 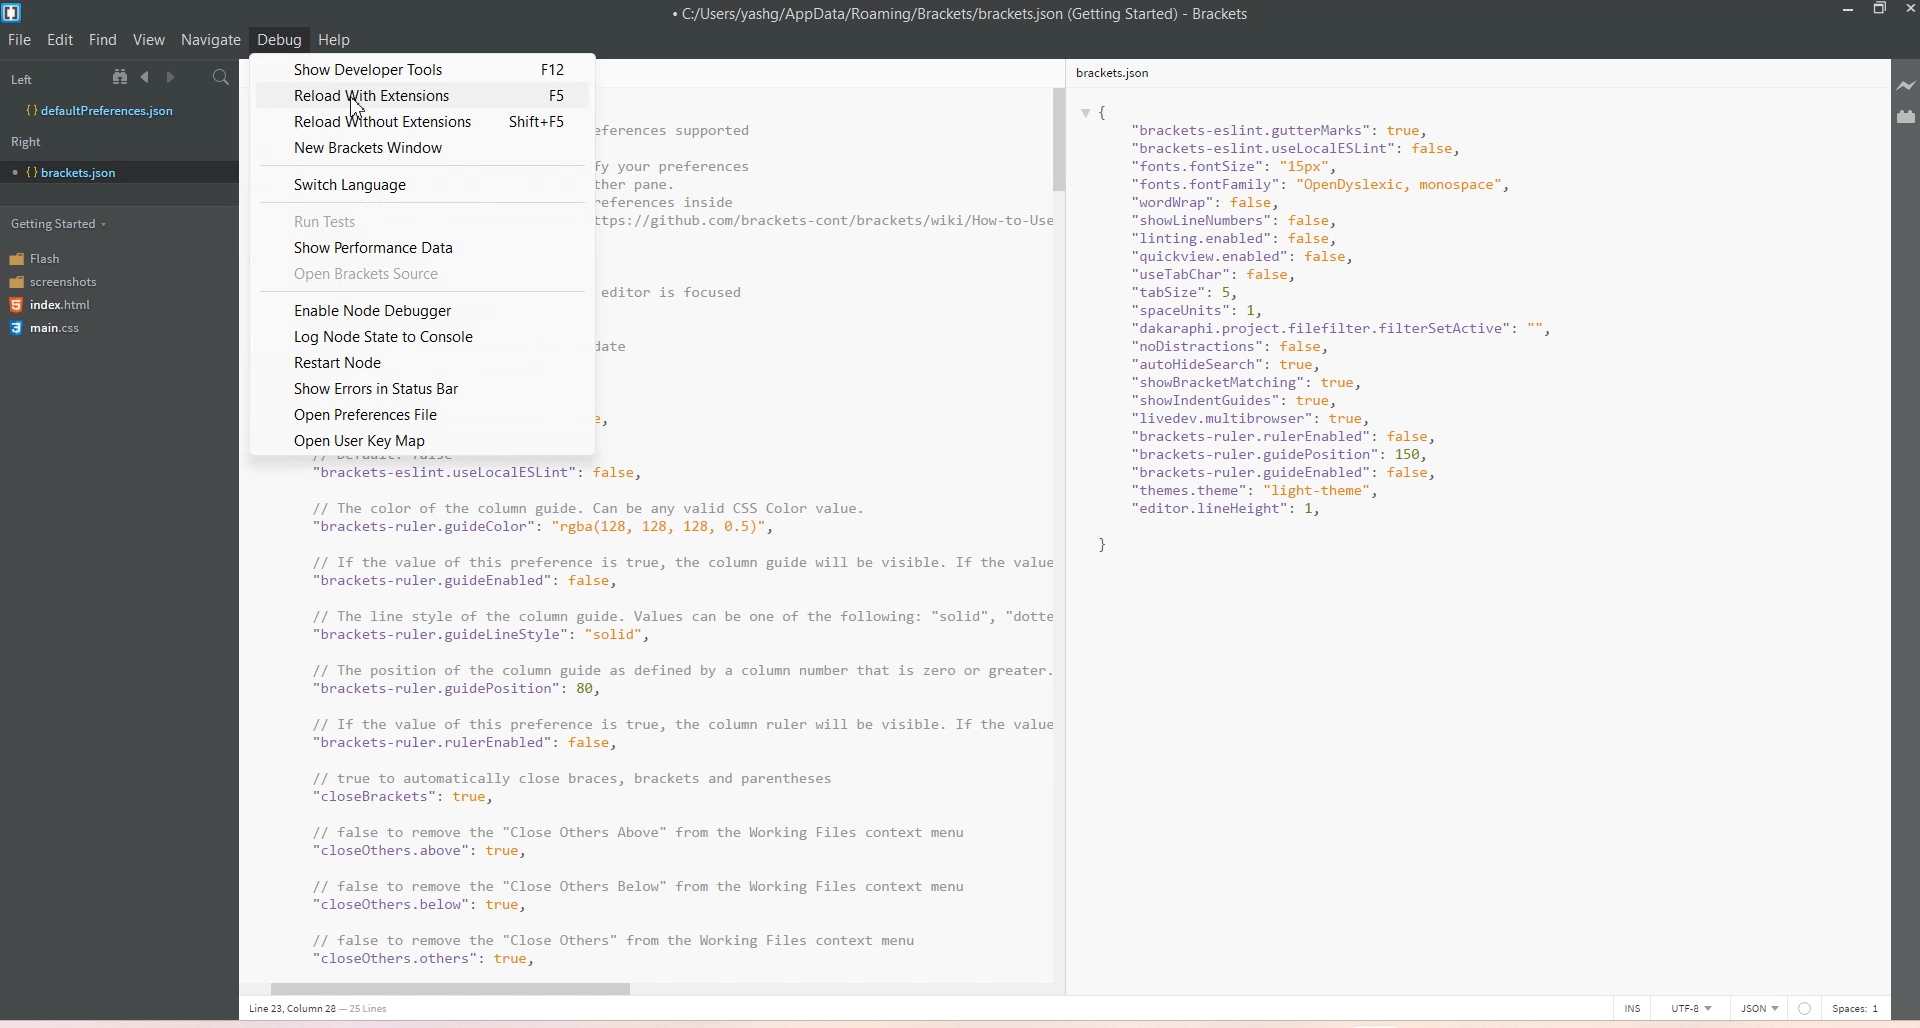 What do you see at coordinates (1759, 1006) in the screenshot?
I see `JSON` at bounding box center [1759, 1006].